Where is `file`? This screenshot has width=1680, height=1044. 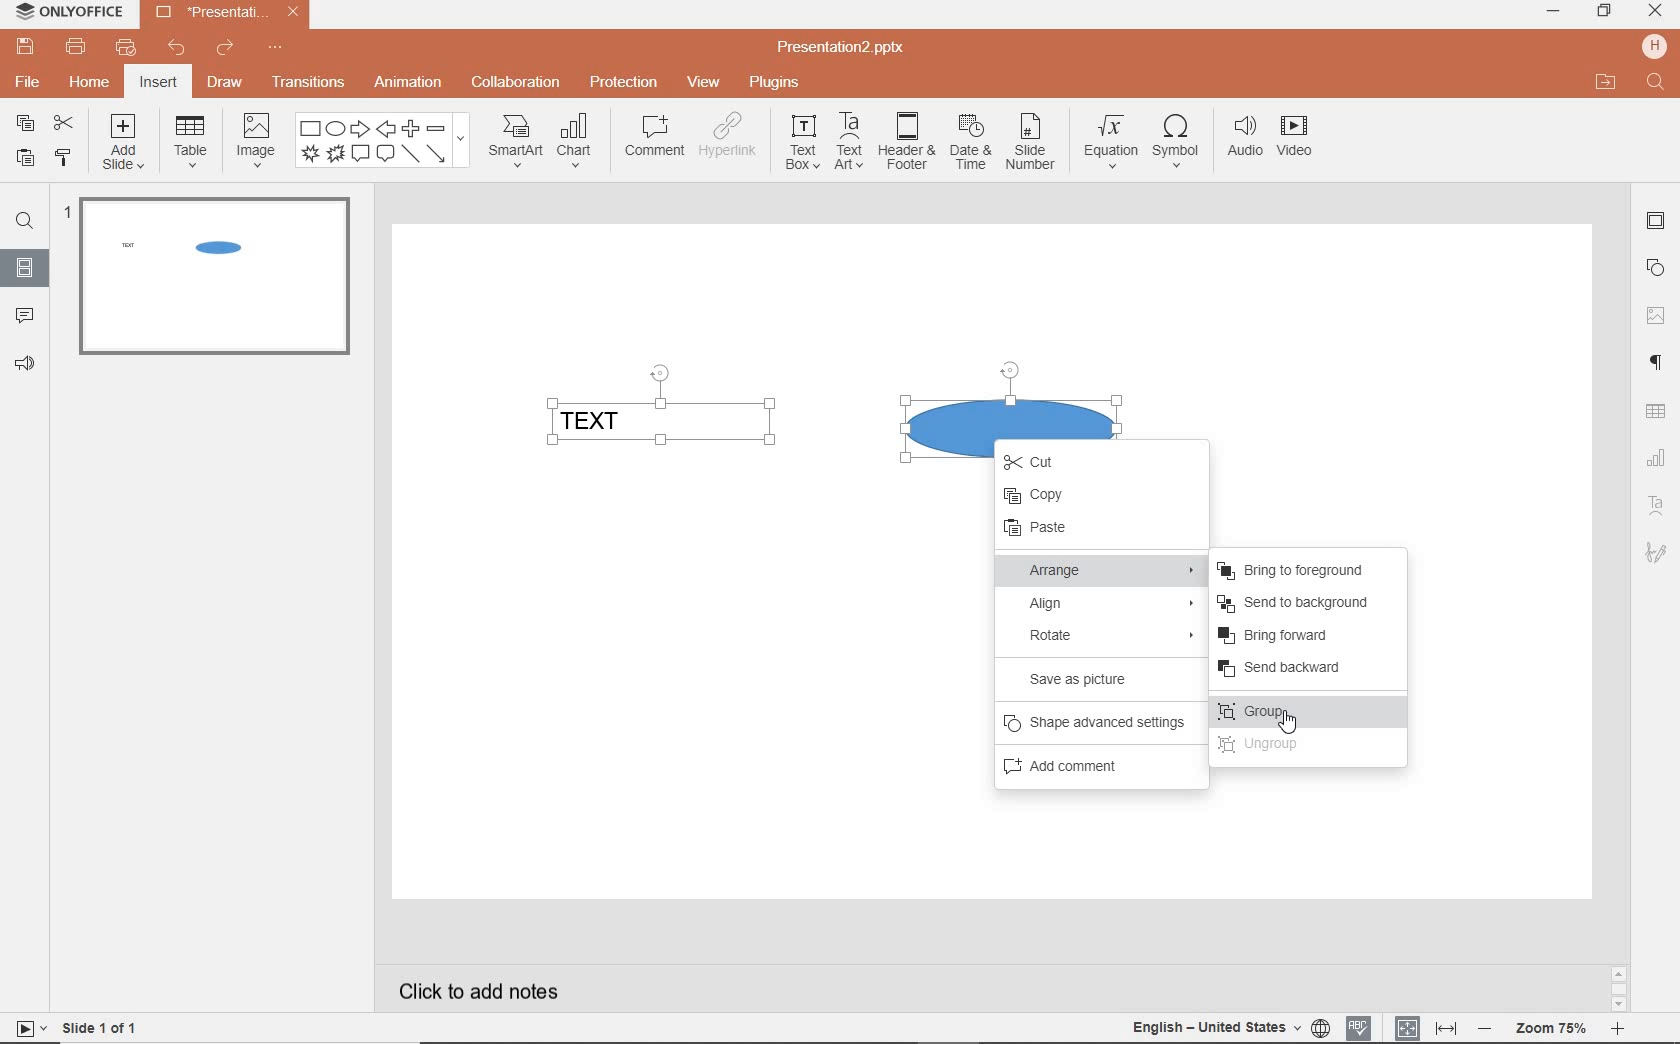 file is located at coordinates (29, 83).